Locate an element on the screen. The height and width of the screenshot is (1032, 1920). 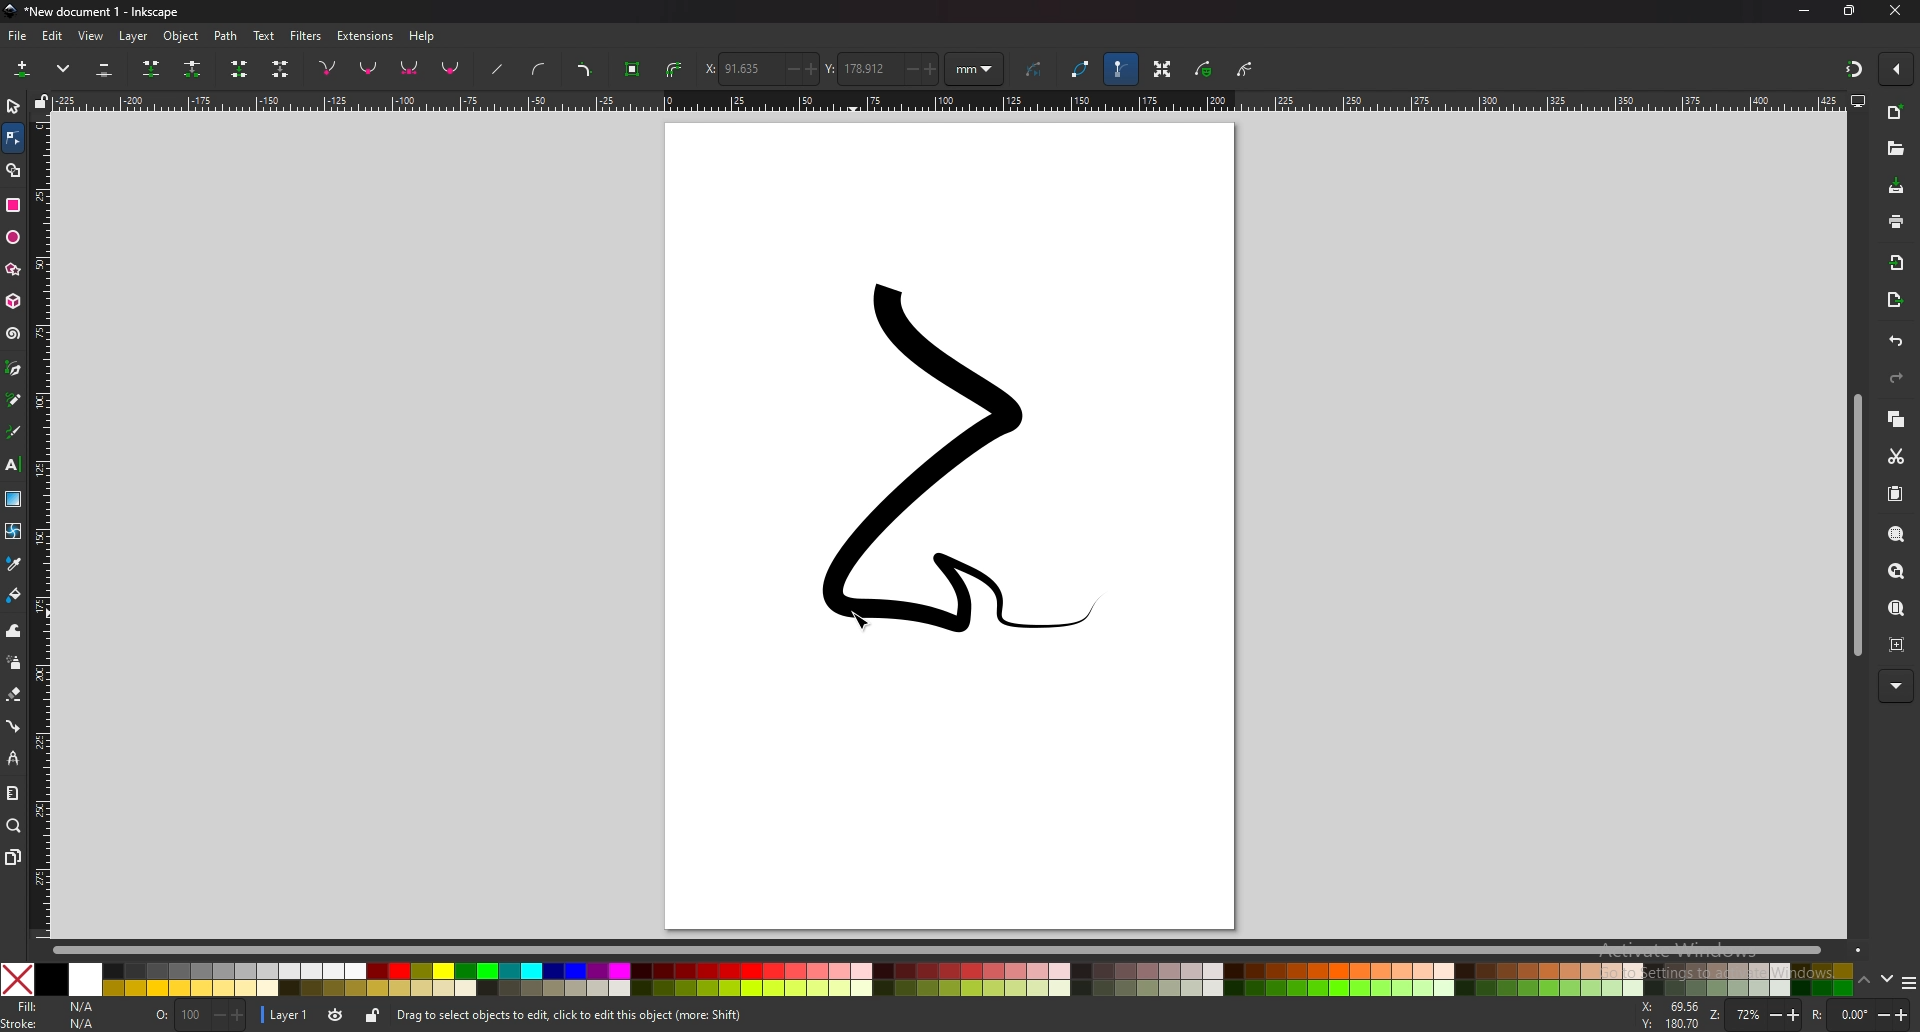
smooth is located at coordinates (370, 69).